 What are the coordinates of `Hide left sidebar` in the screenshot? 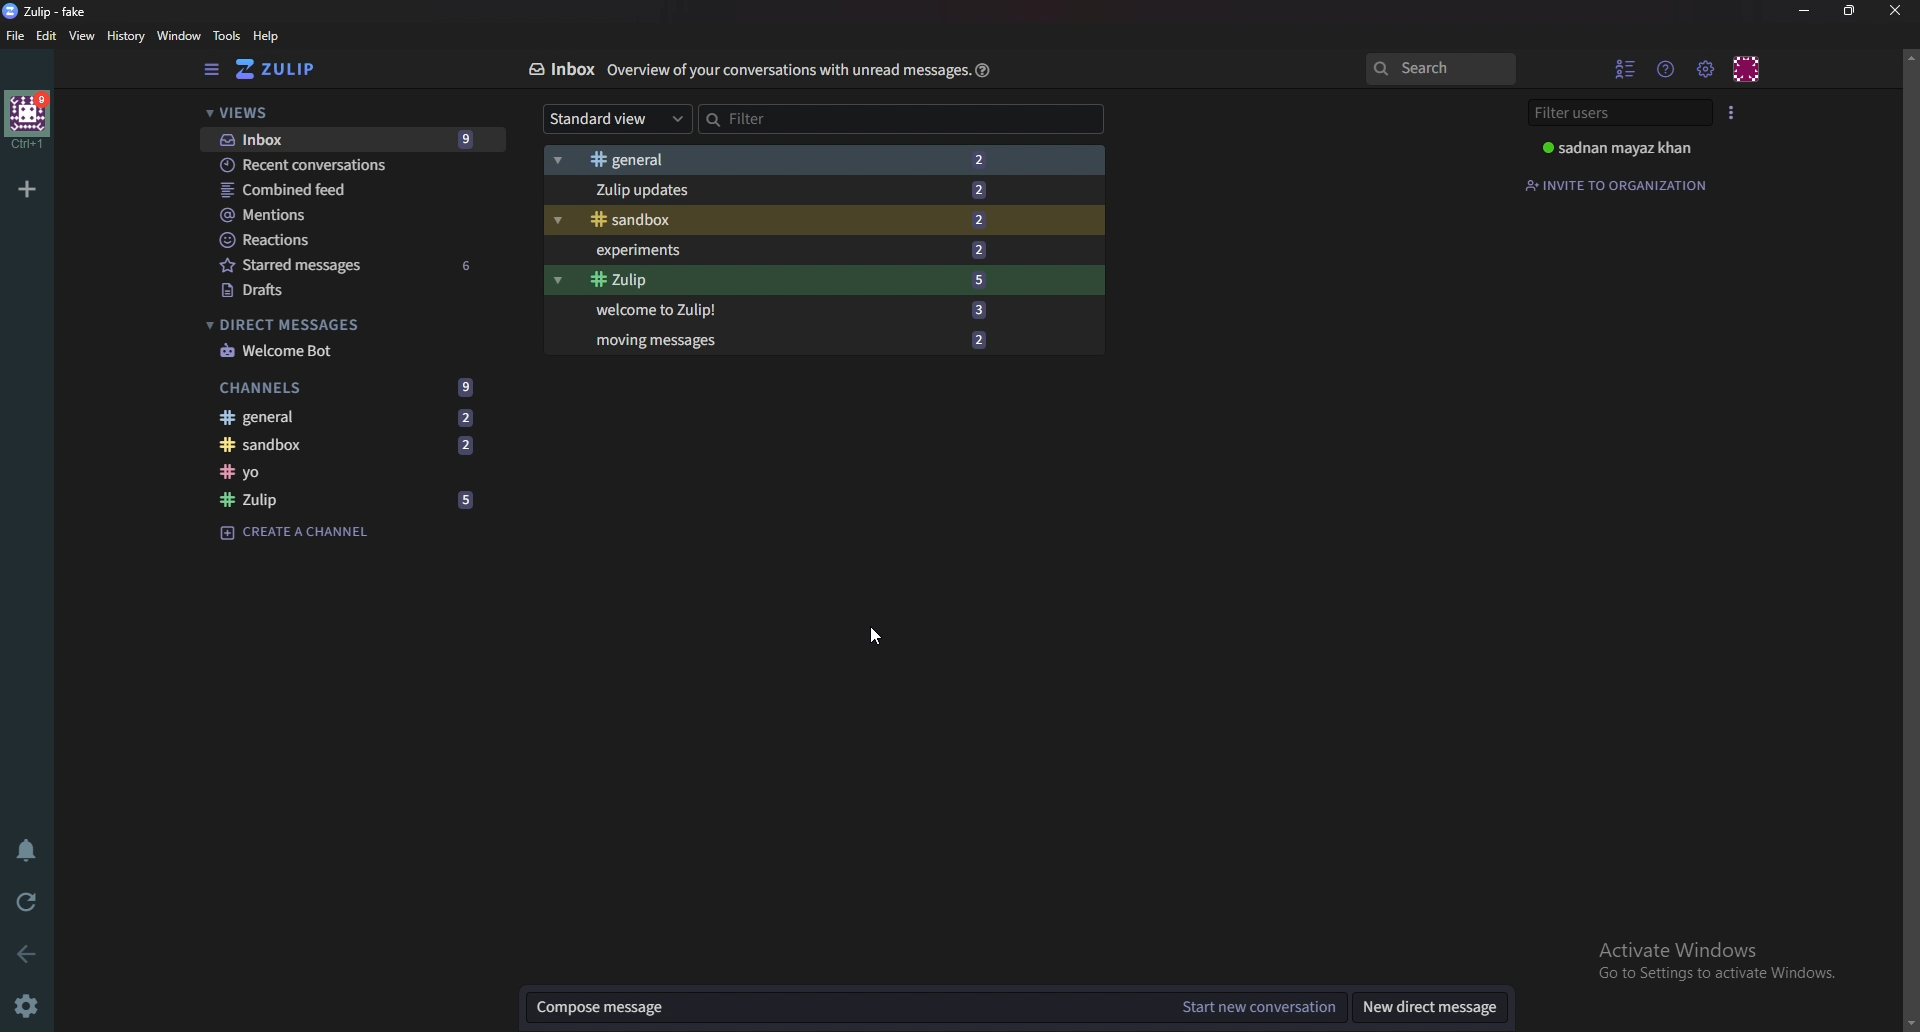 It's located at (213, 69).